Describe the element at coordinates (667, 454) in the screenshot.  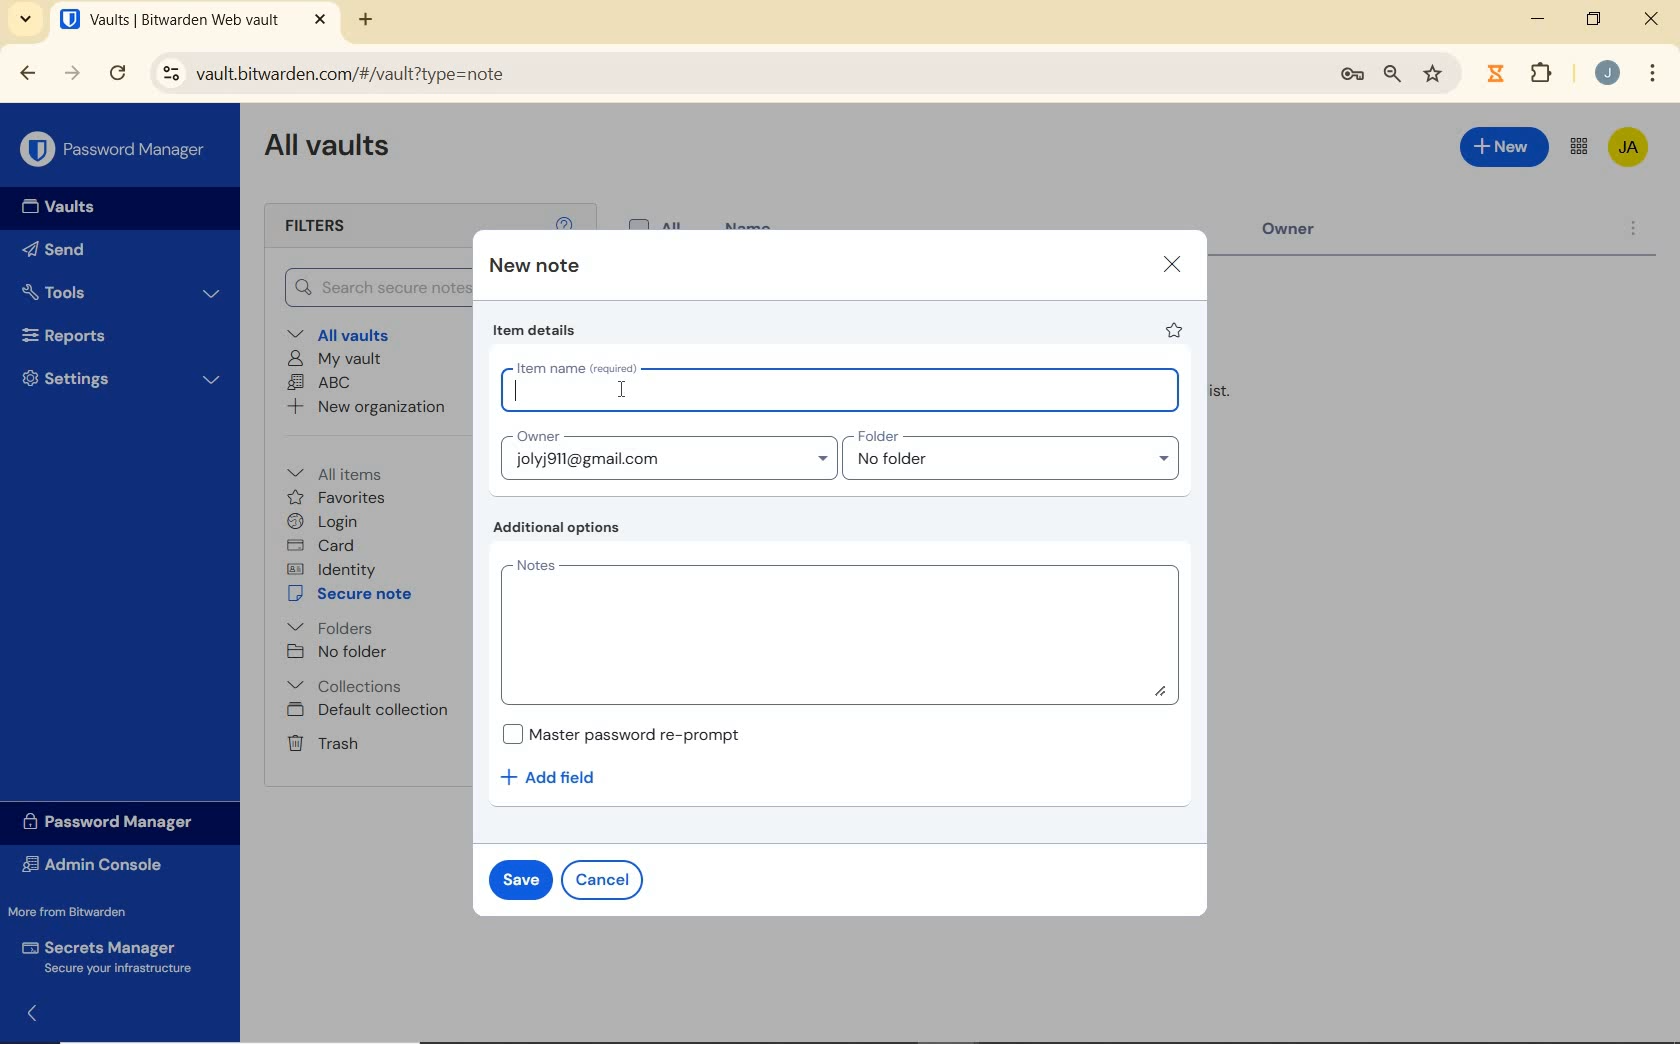
I see `Owner` at that location.